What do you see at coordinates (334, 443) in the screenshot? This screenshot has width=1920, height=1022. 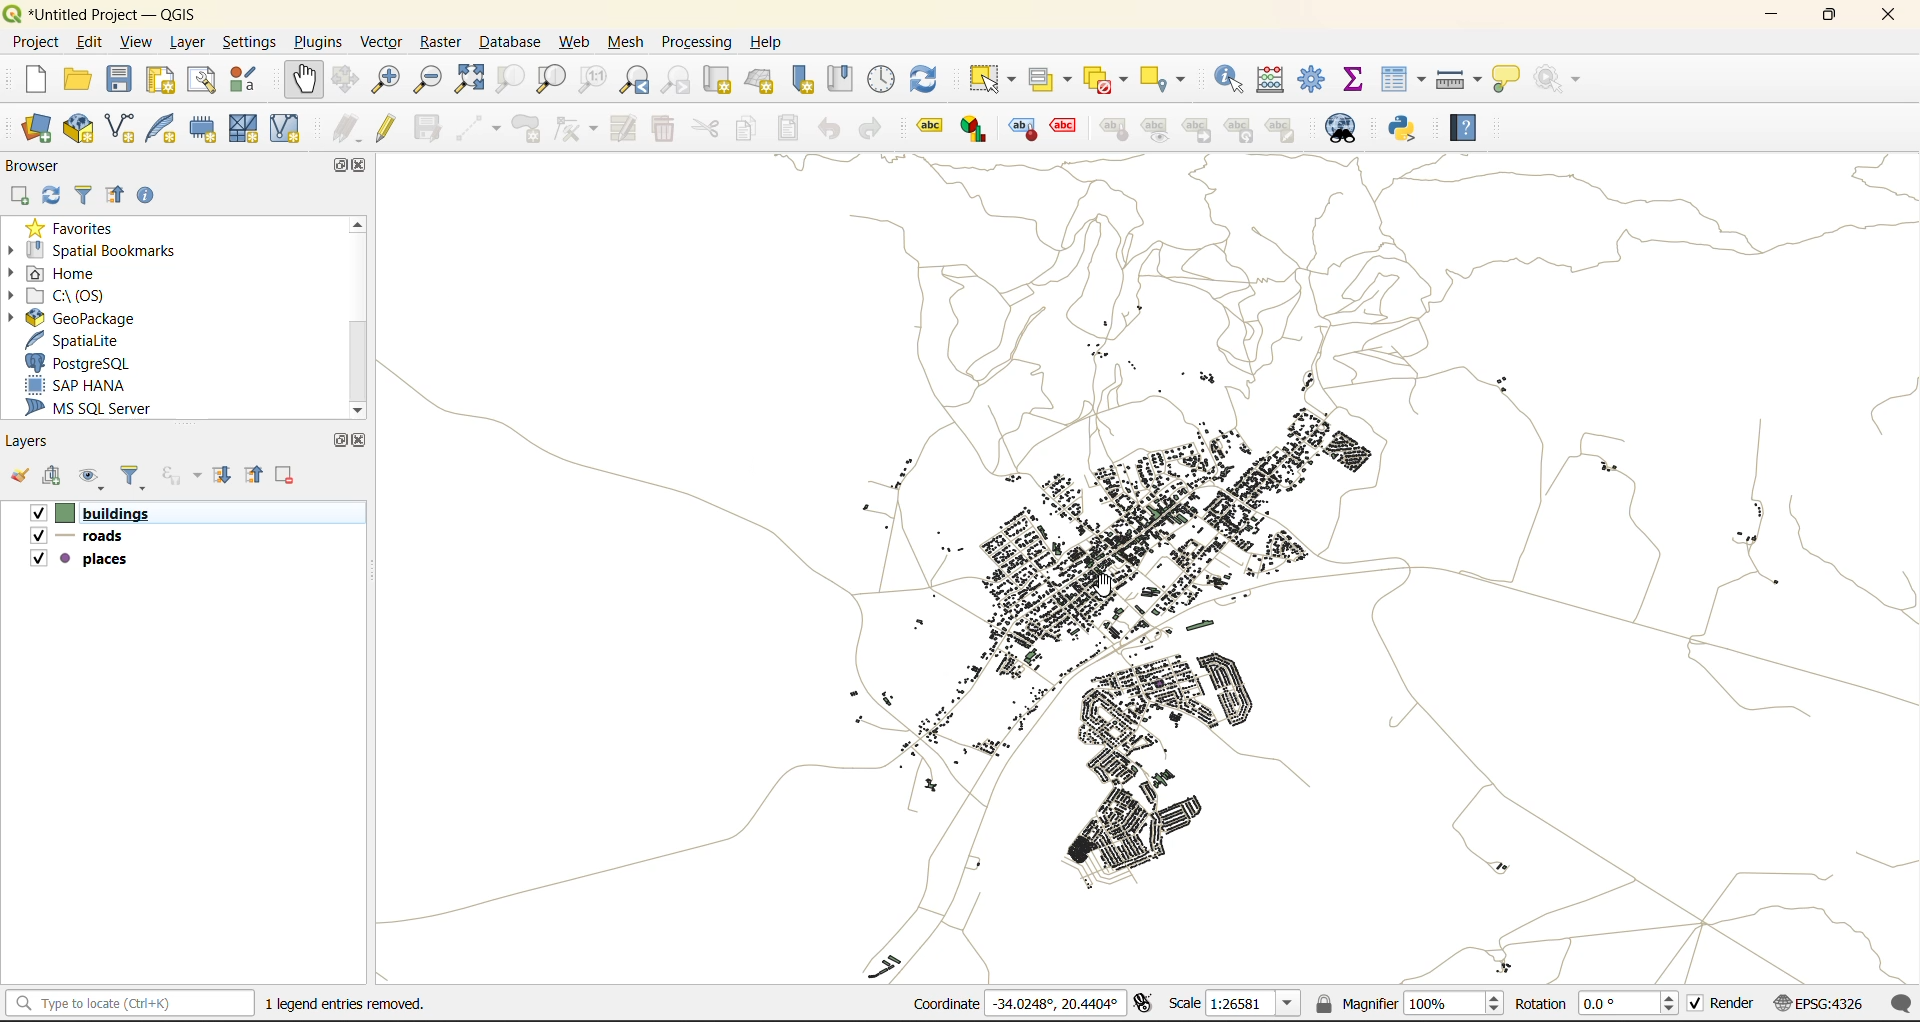 I see `maximize` at bounding box center [334, 443].